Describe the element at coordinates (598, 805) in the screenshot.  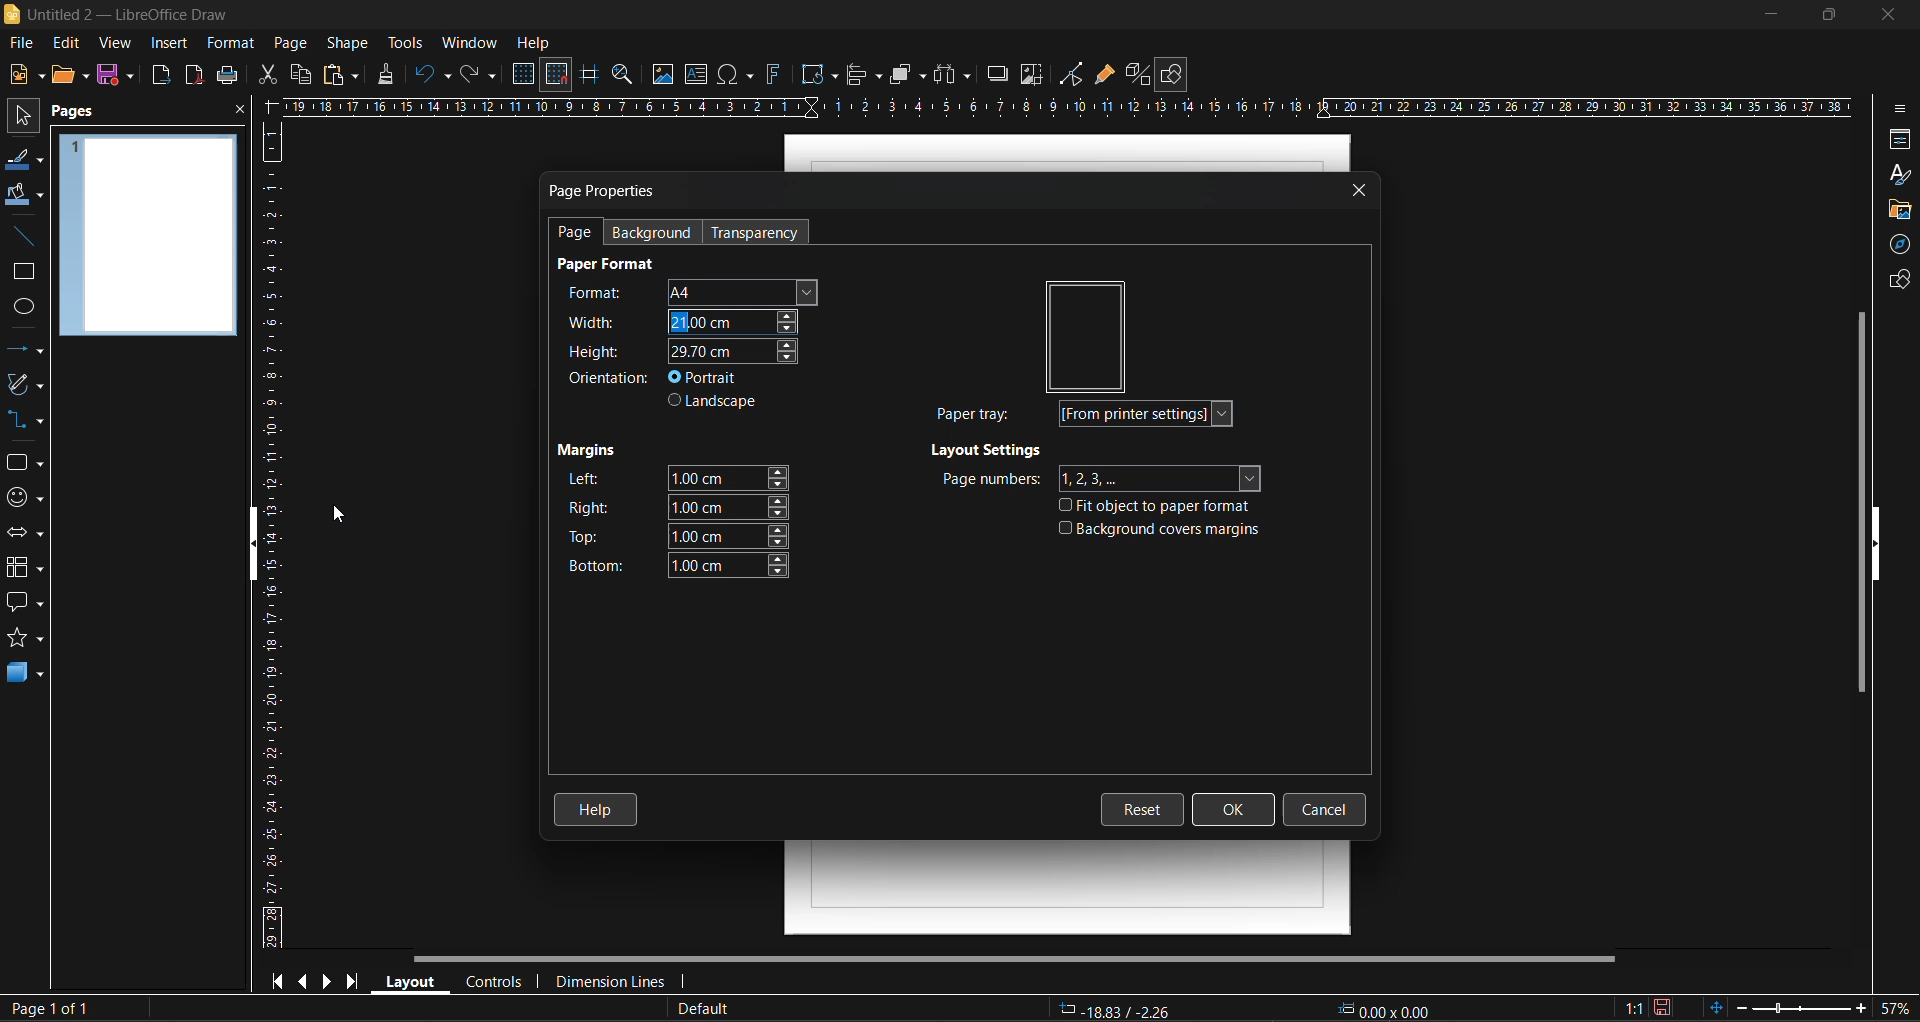
I see `help` at that location.